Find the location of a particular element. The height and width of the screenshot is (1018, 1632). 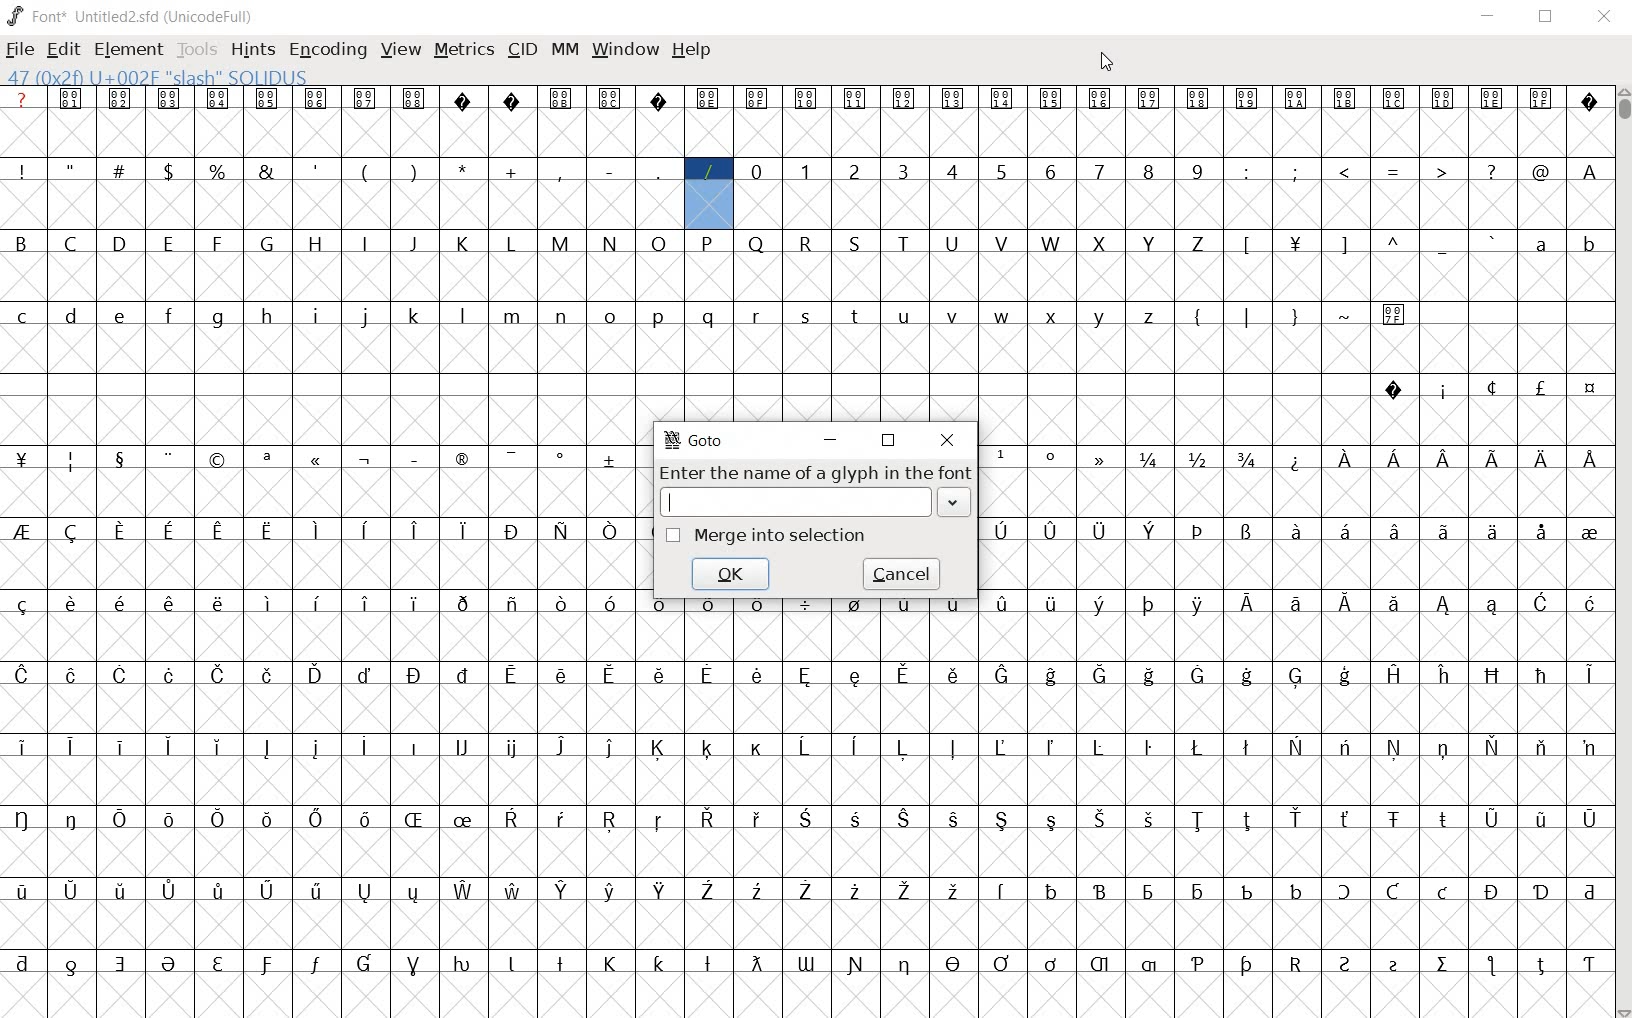

glyph is located at coordinates (1345, 459).